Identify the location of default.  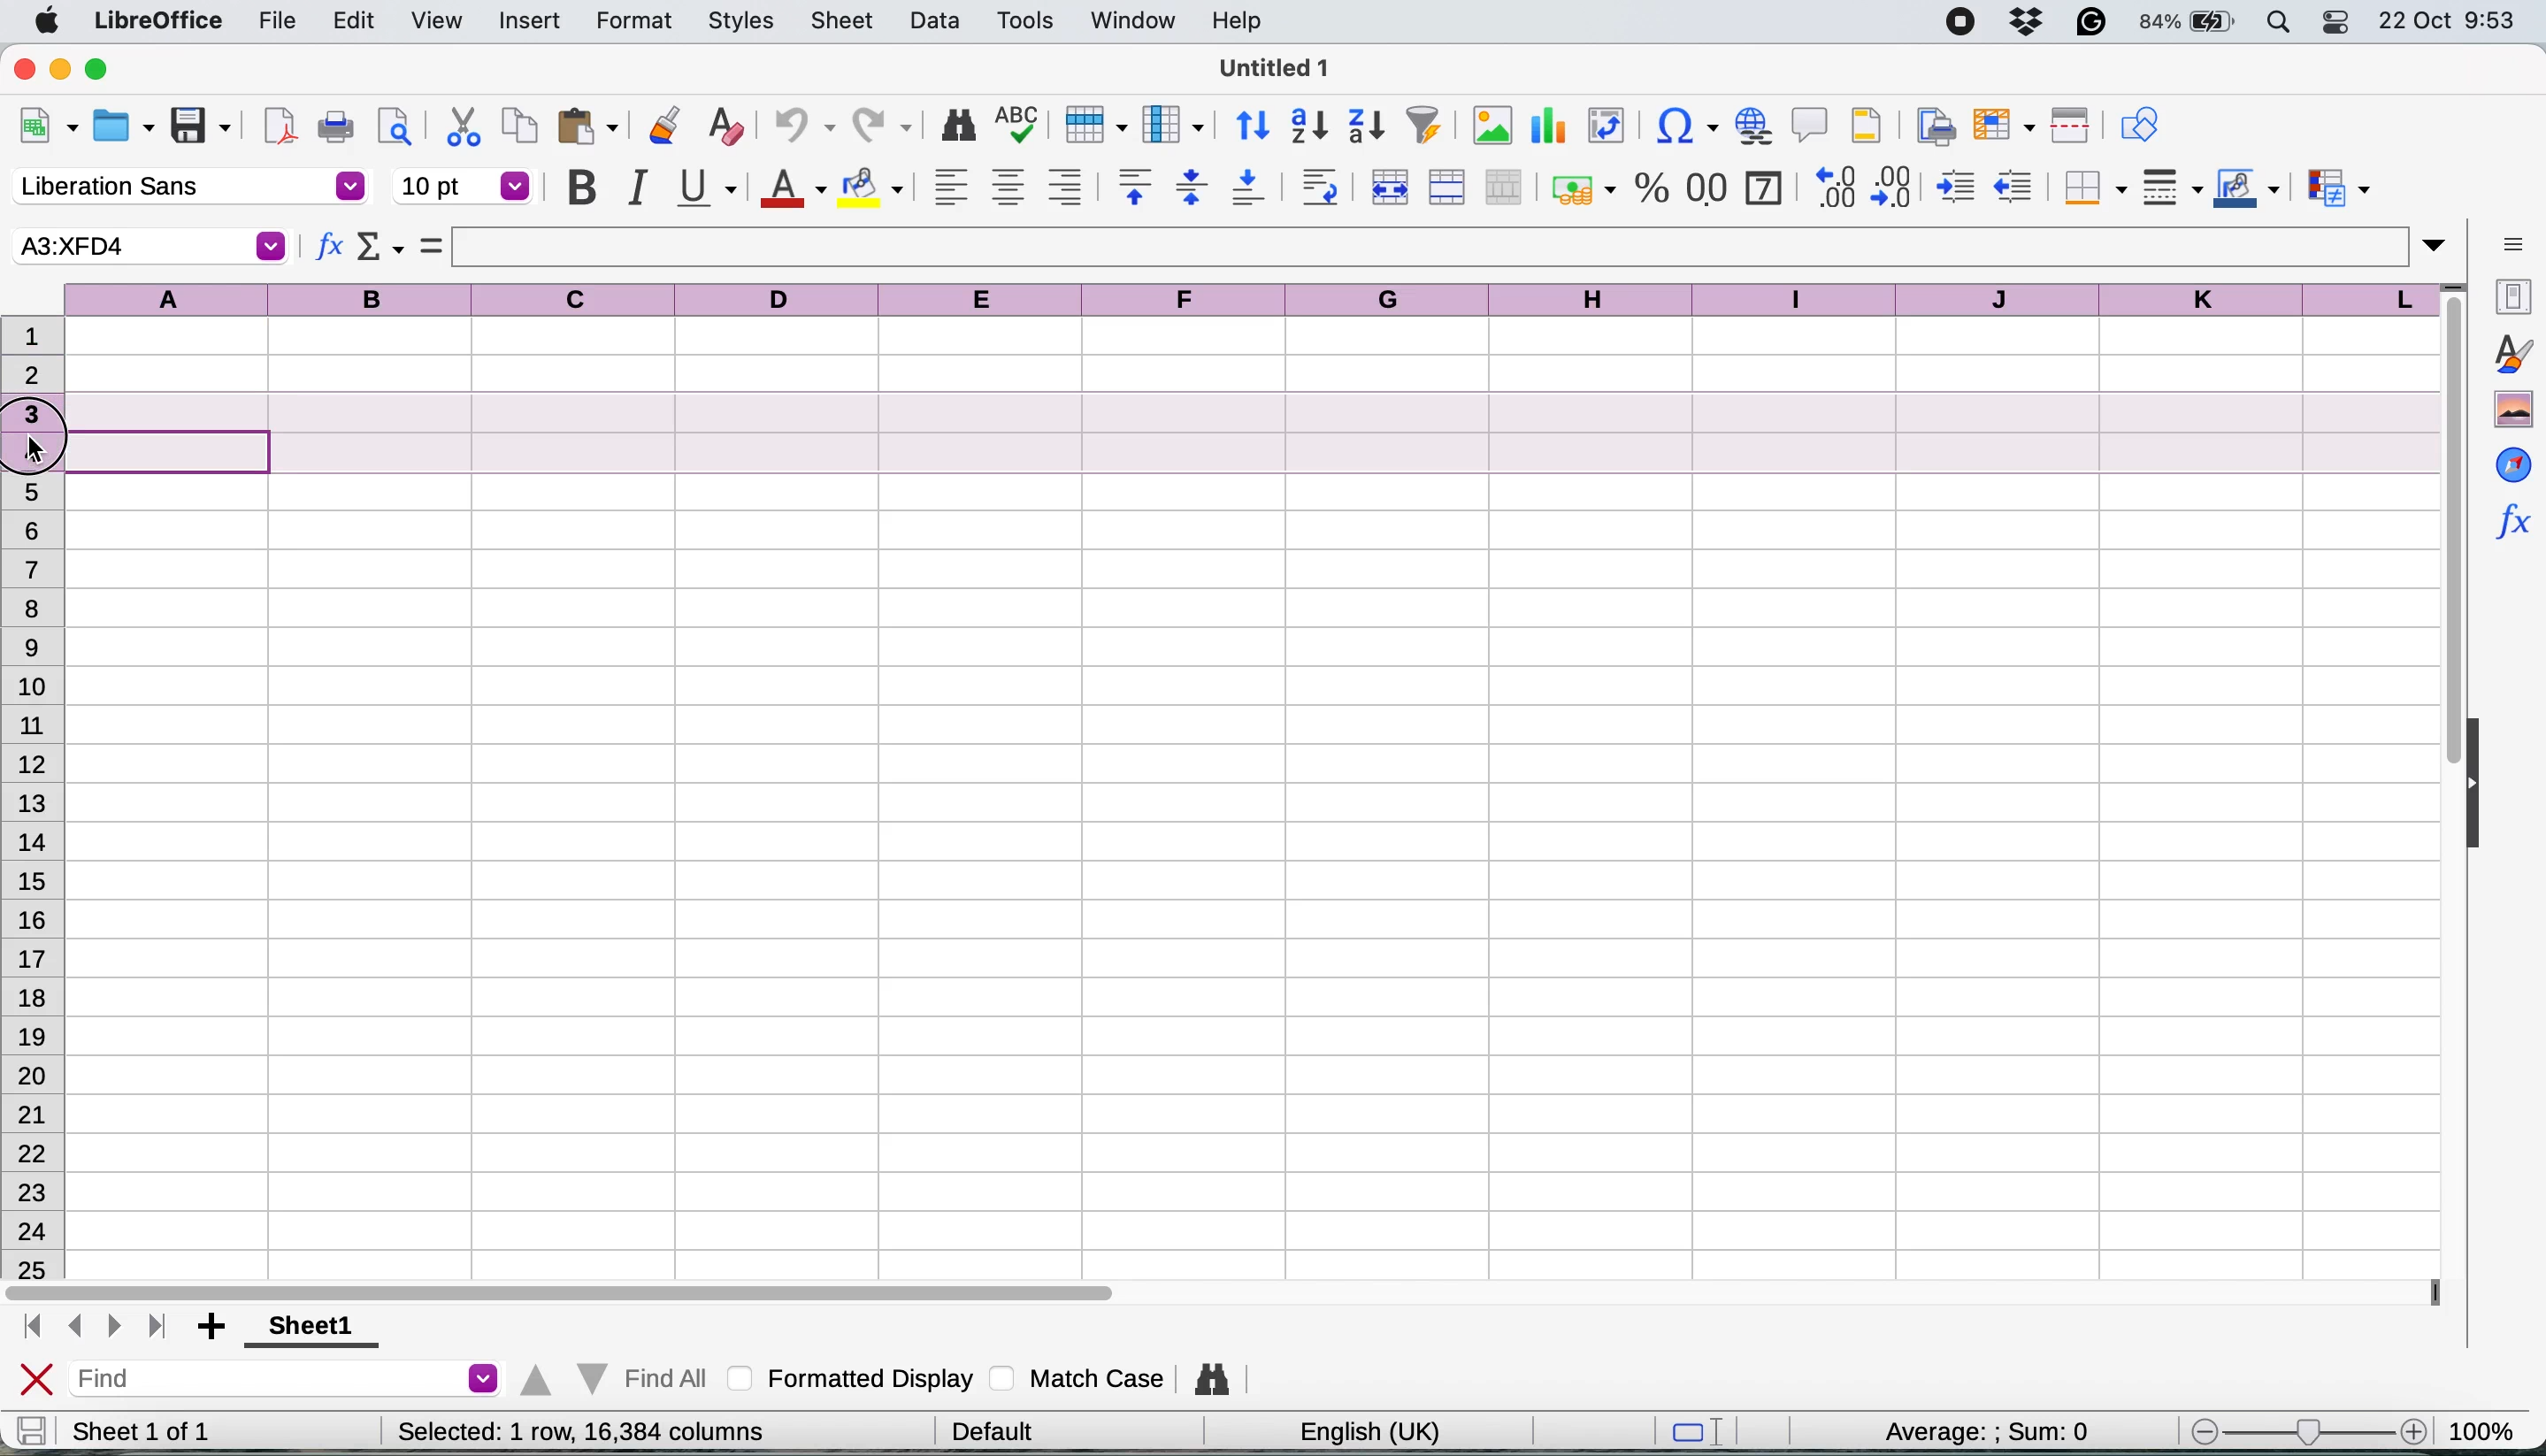
(1000, 1428).